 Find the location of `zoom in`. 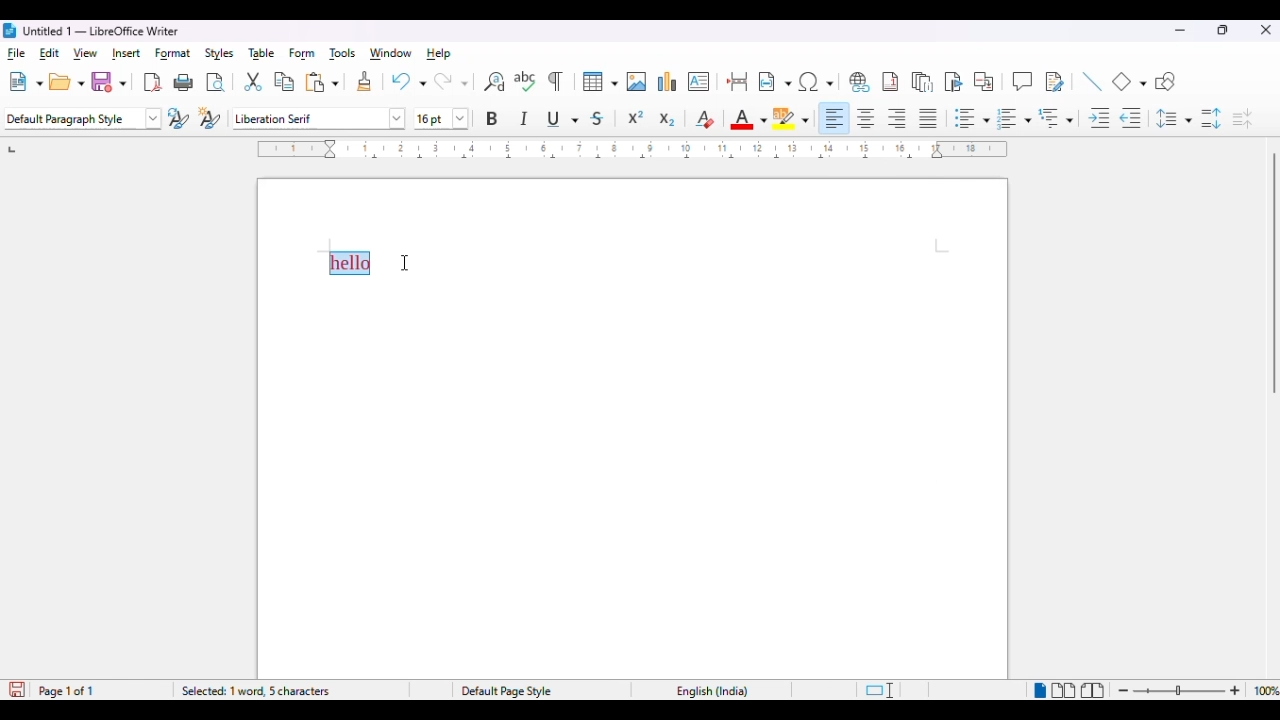

zoom in is located at coordinates (1234, 691).